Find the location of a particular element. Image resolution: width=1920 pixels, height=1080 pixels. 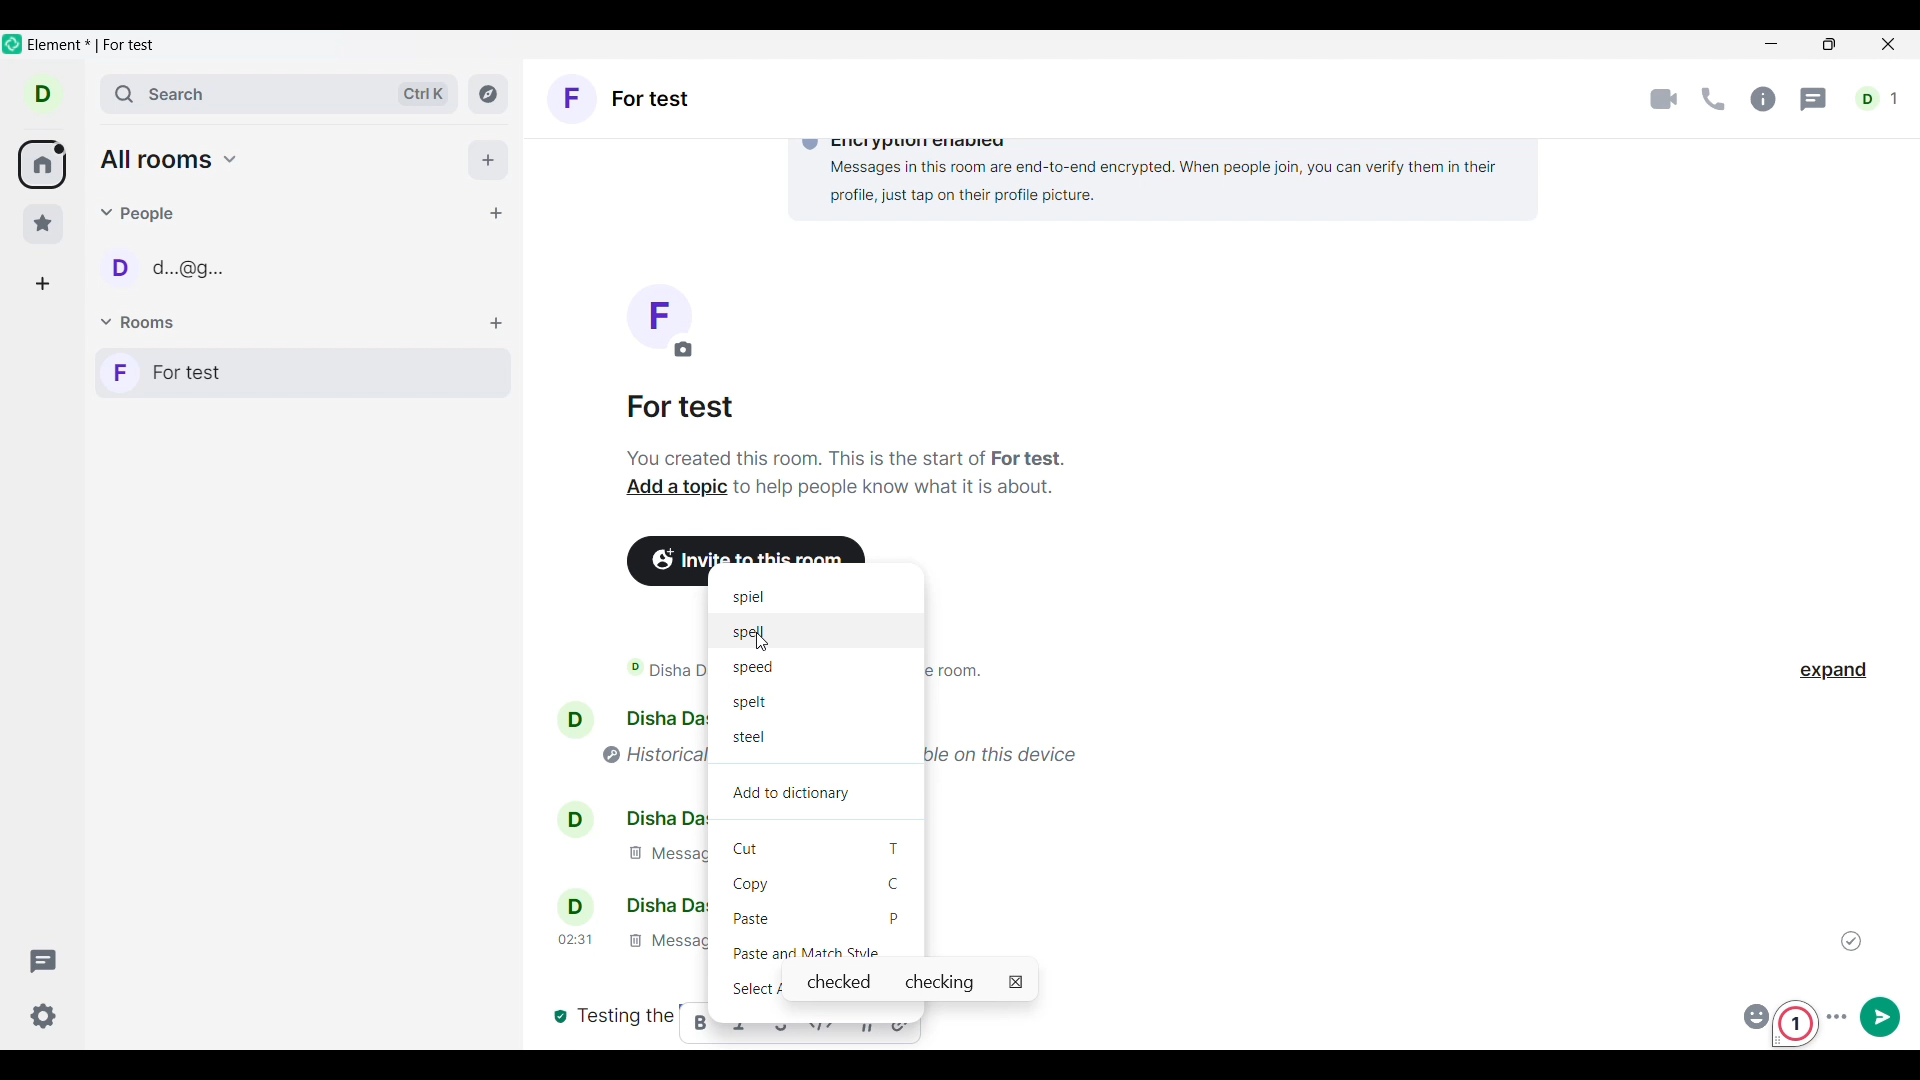

Explore rooms is located at coordinates (488, 93).